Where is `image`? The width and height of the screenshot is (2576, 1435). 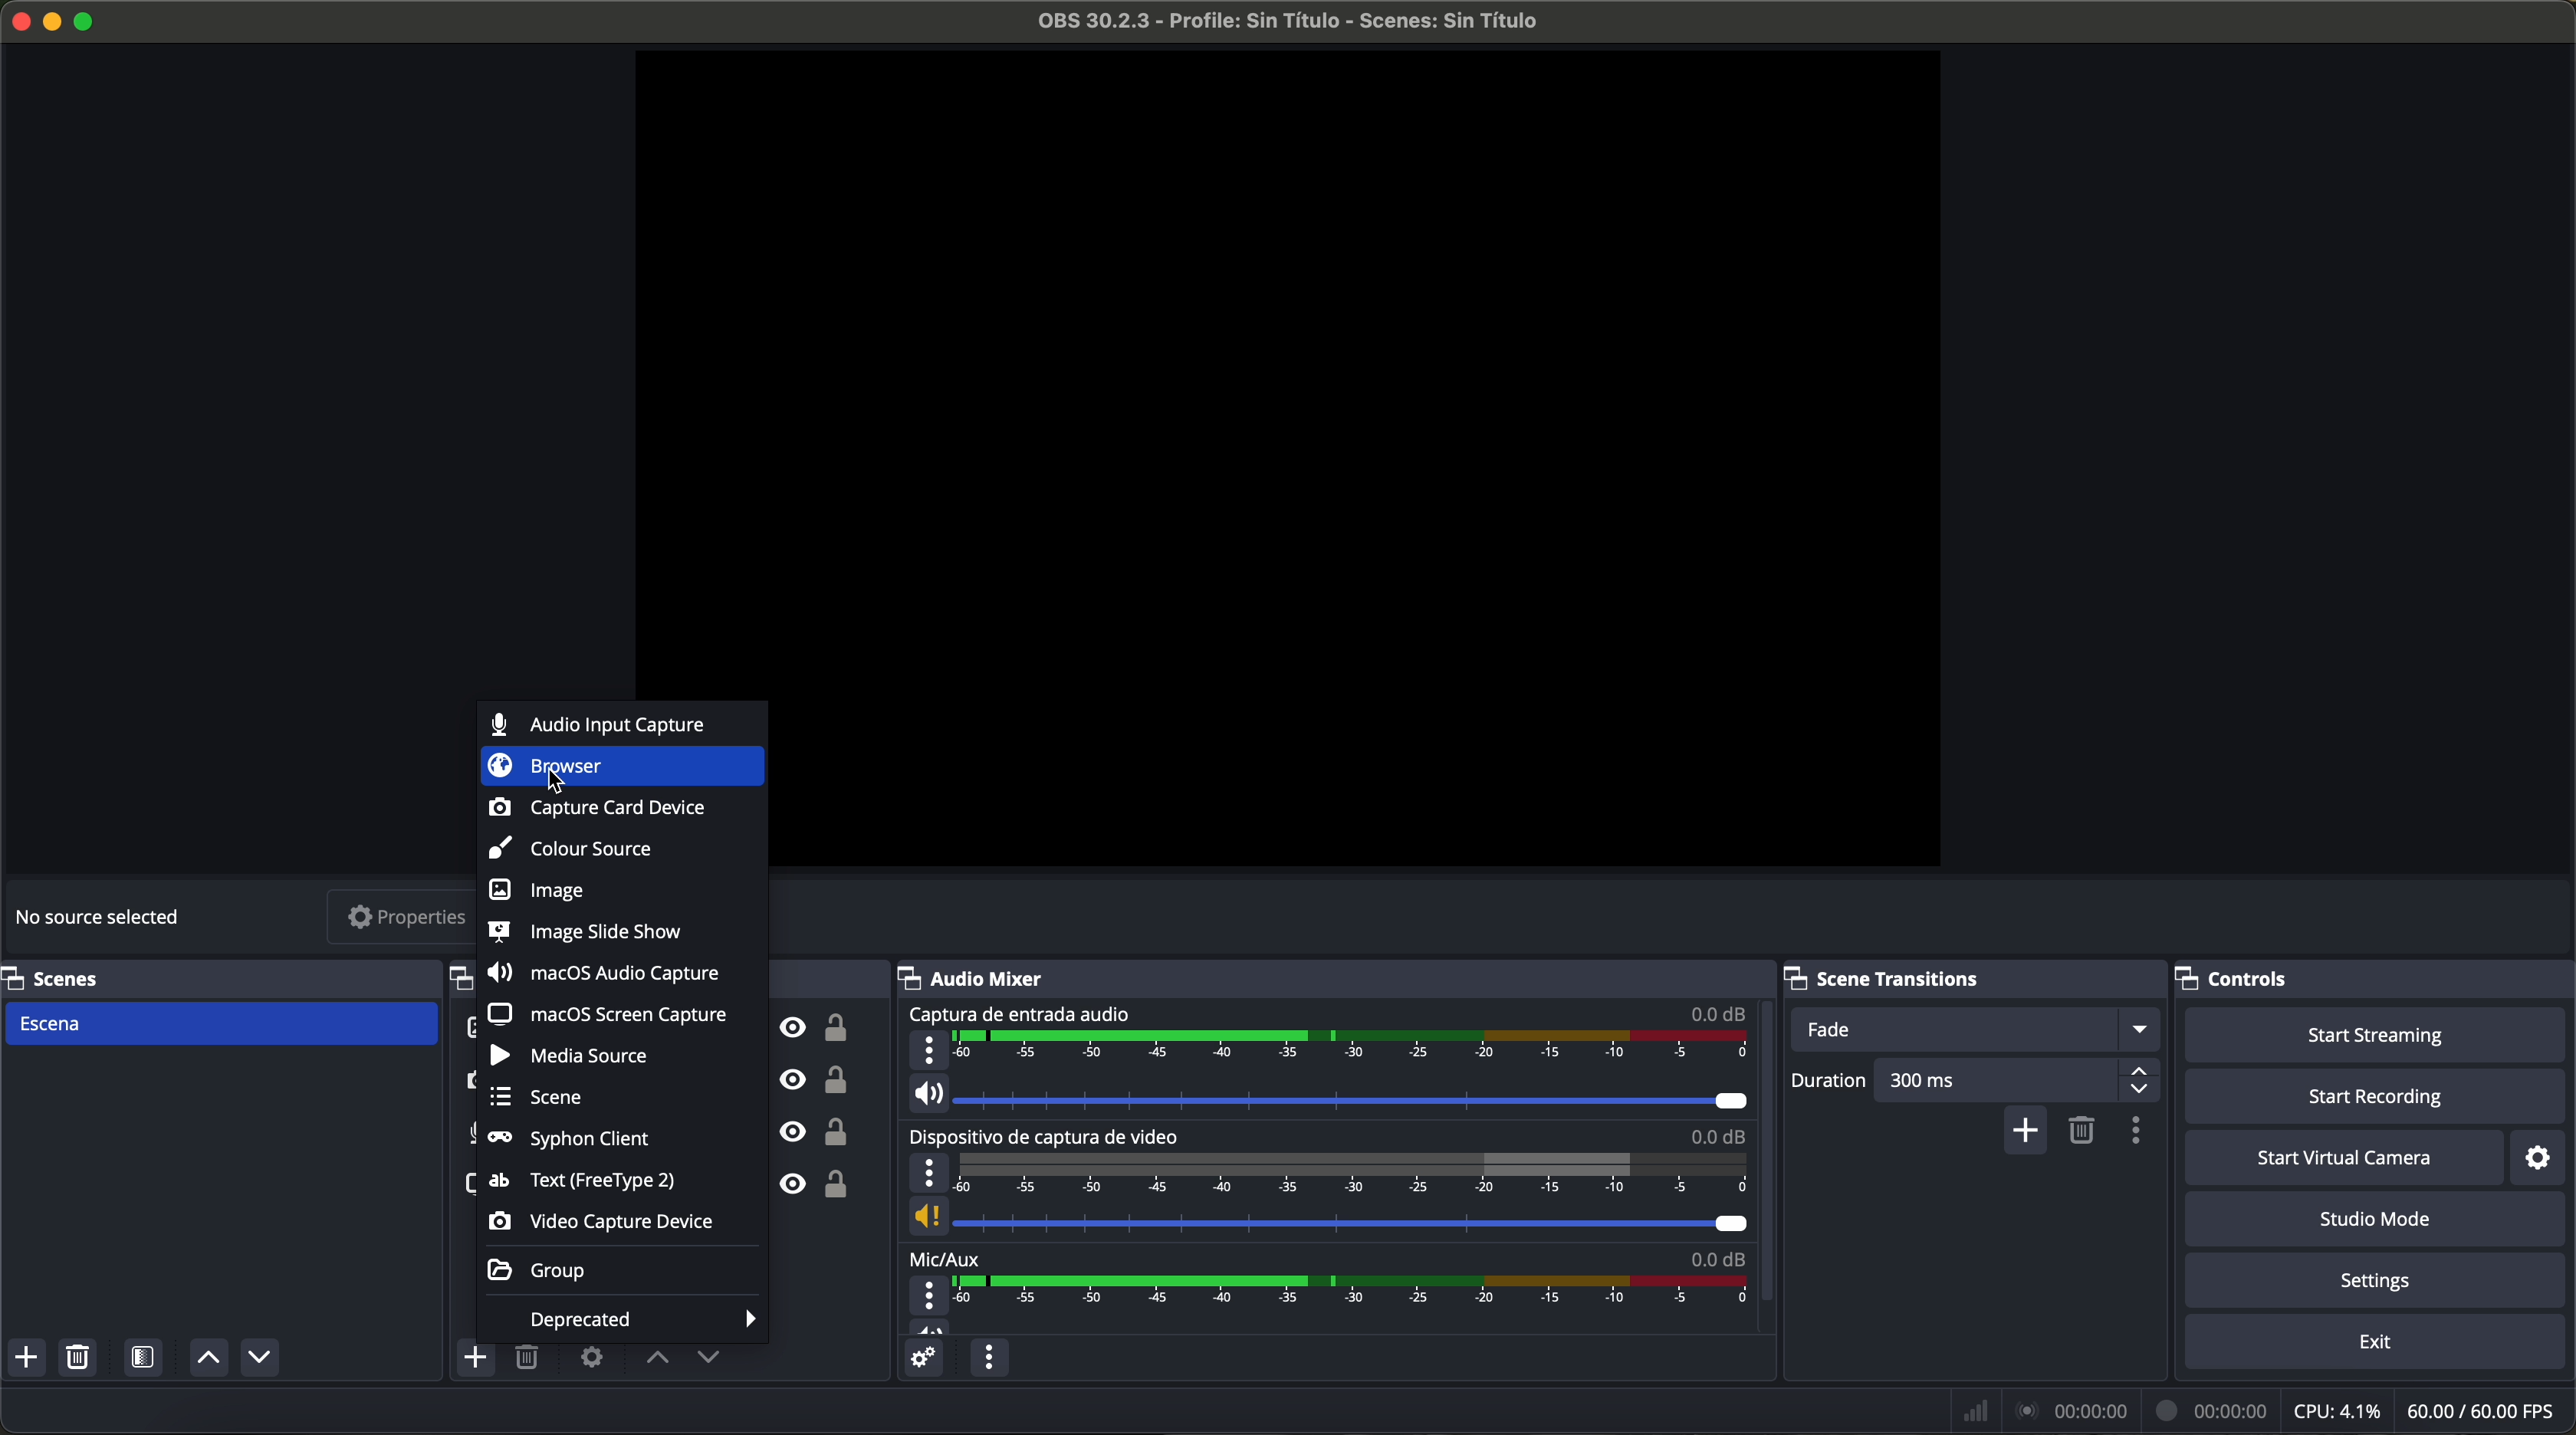
image is located at coordinates (537, 892).